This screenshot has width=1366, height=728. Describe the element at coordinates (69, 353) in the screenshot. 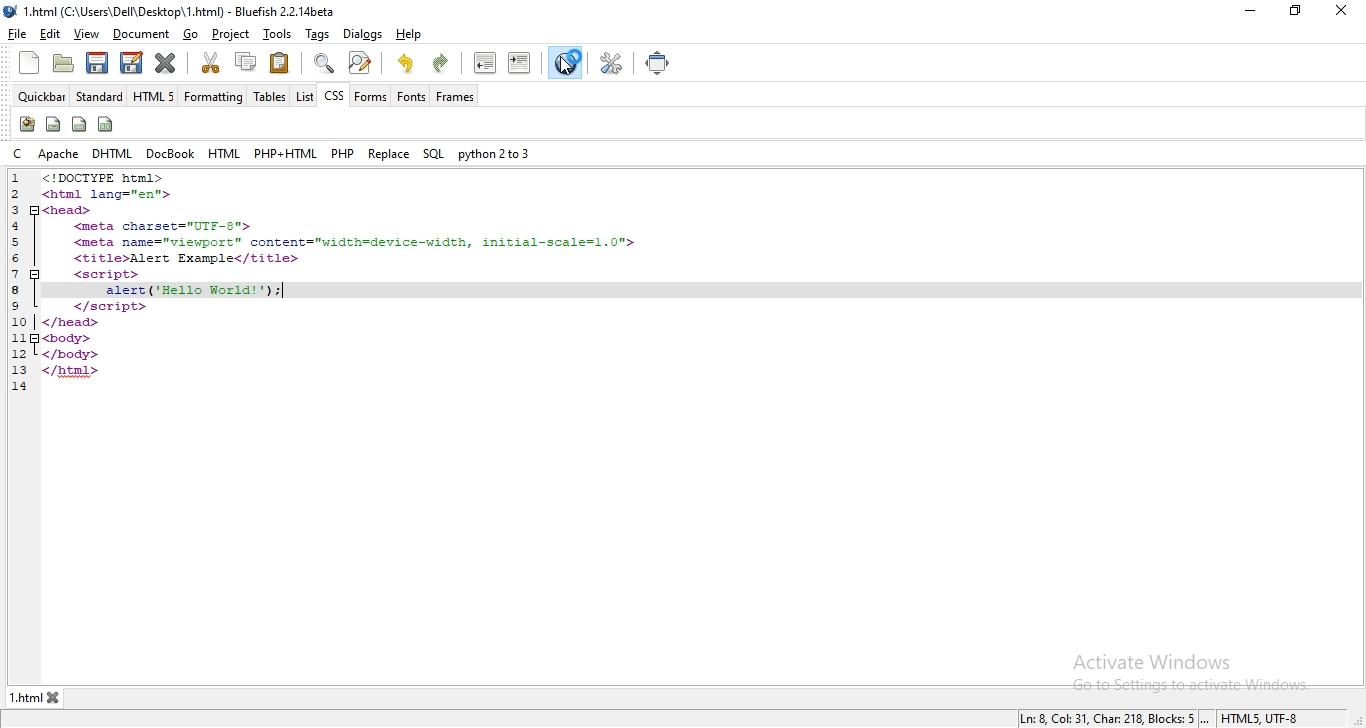

I see `</body>` at that location.